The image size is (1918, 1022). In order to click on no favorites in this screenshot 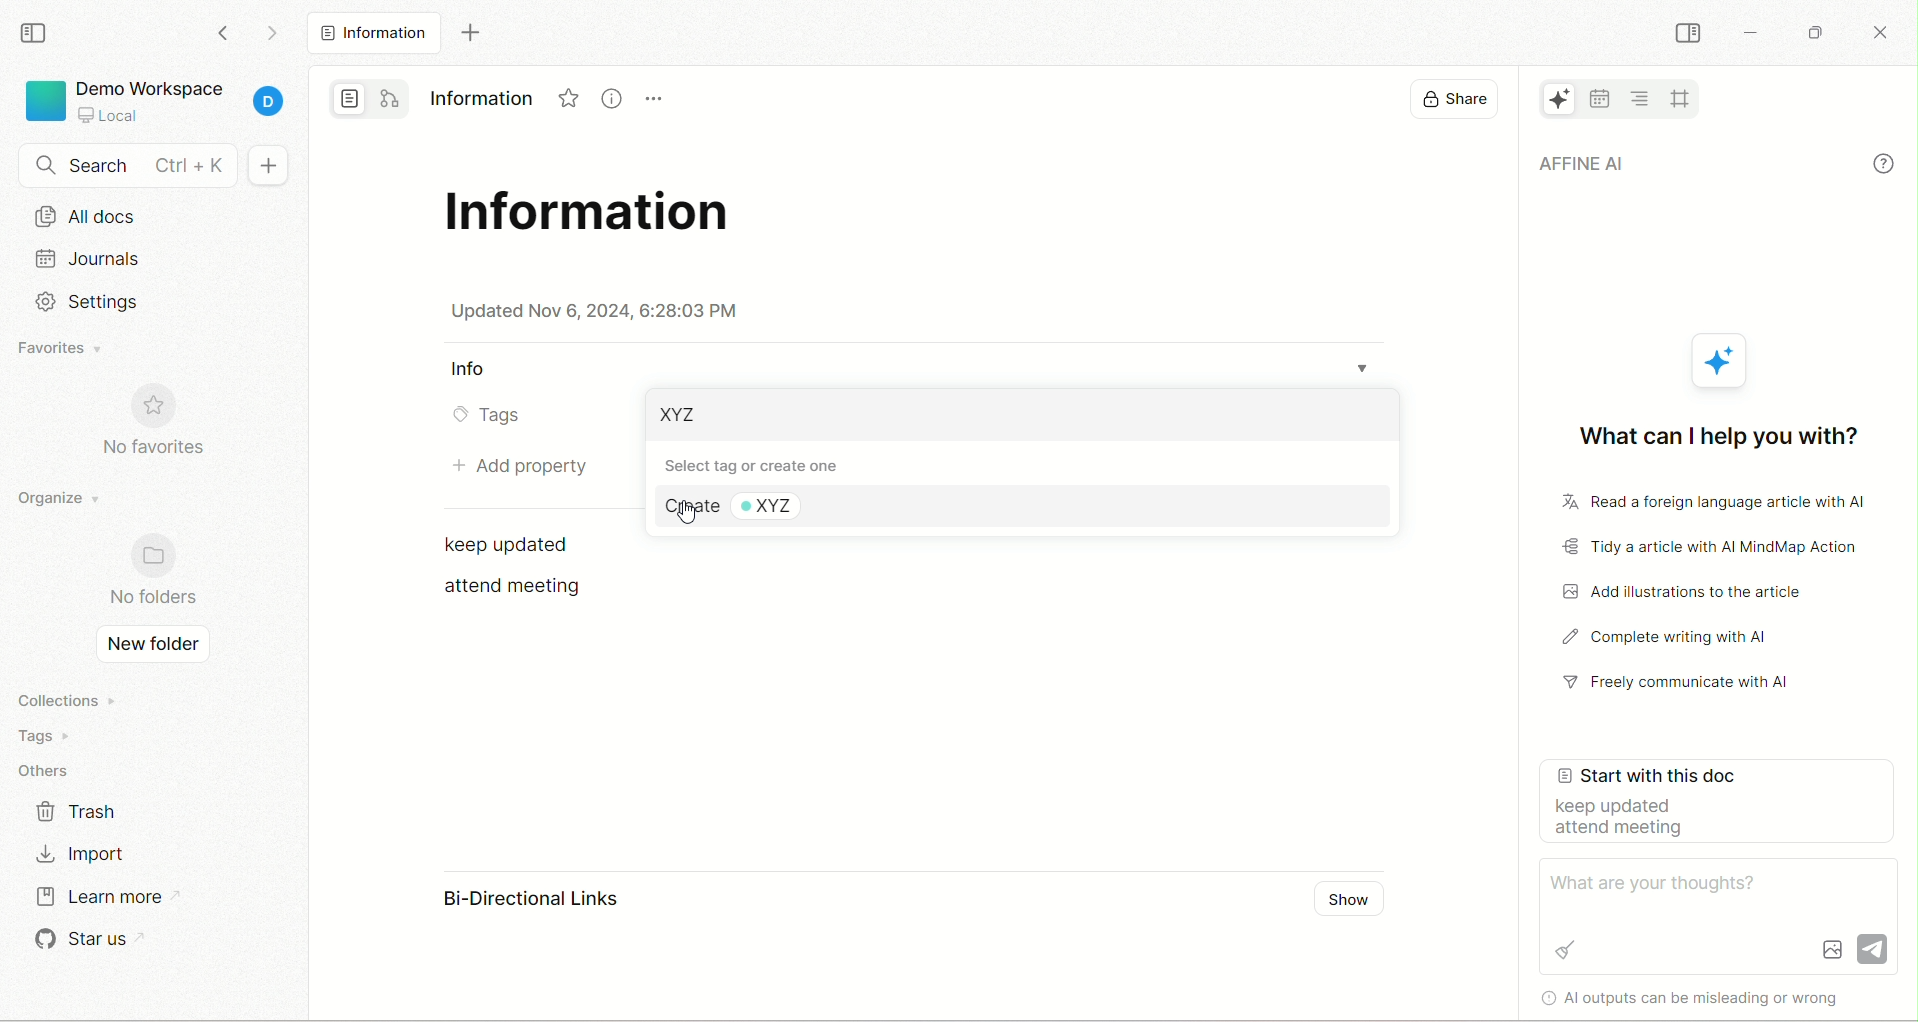, I will do `click(156, 422)`.